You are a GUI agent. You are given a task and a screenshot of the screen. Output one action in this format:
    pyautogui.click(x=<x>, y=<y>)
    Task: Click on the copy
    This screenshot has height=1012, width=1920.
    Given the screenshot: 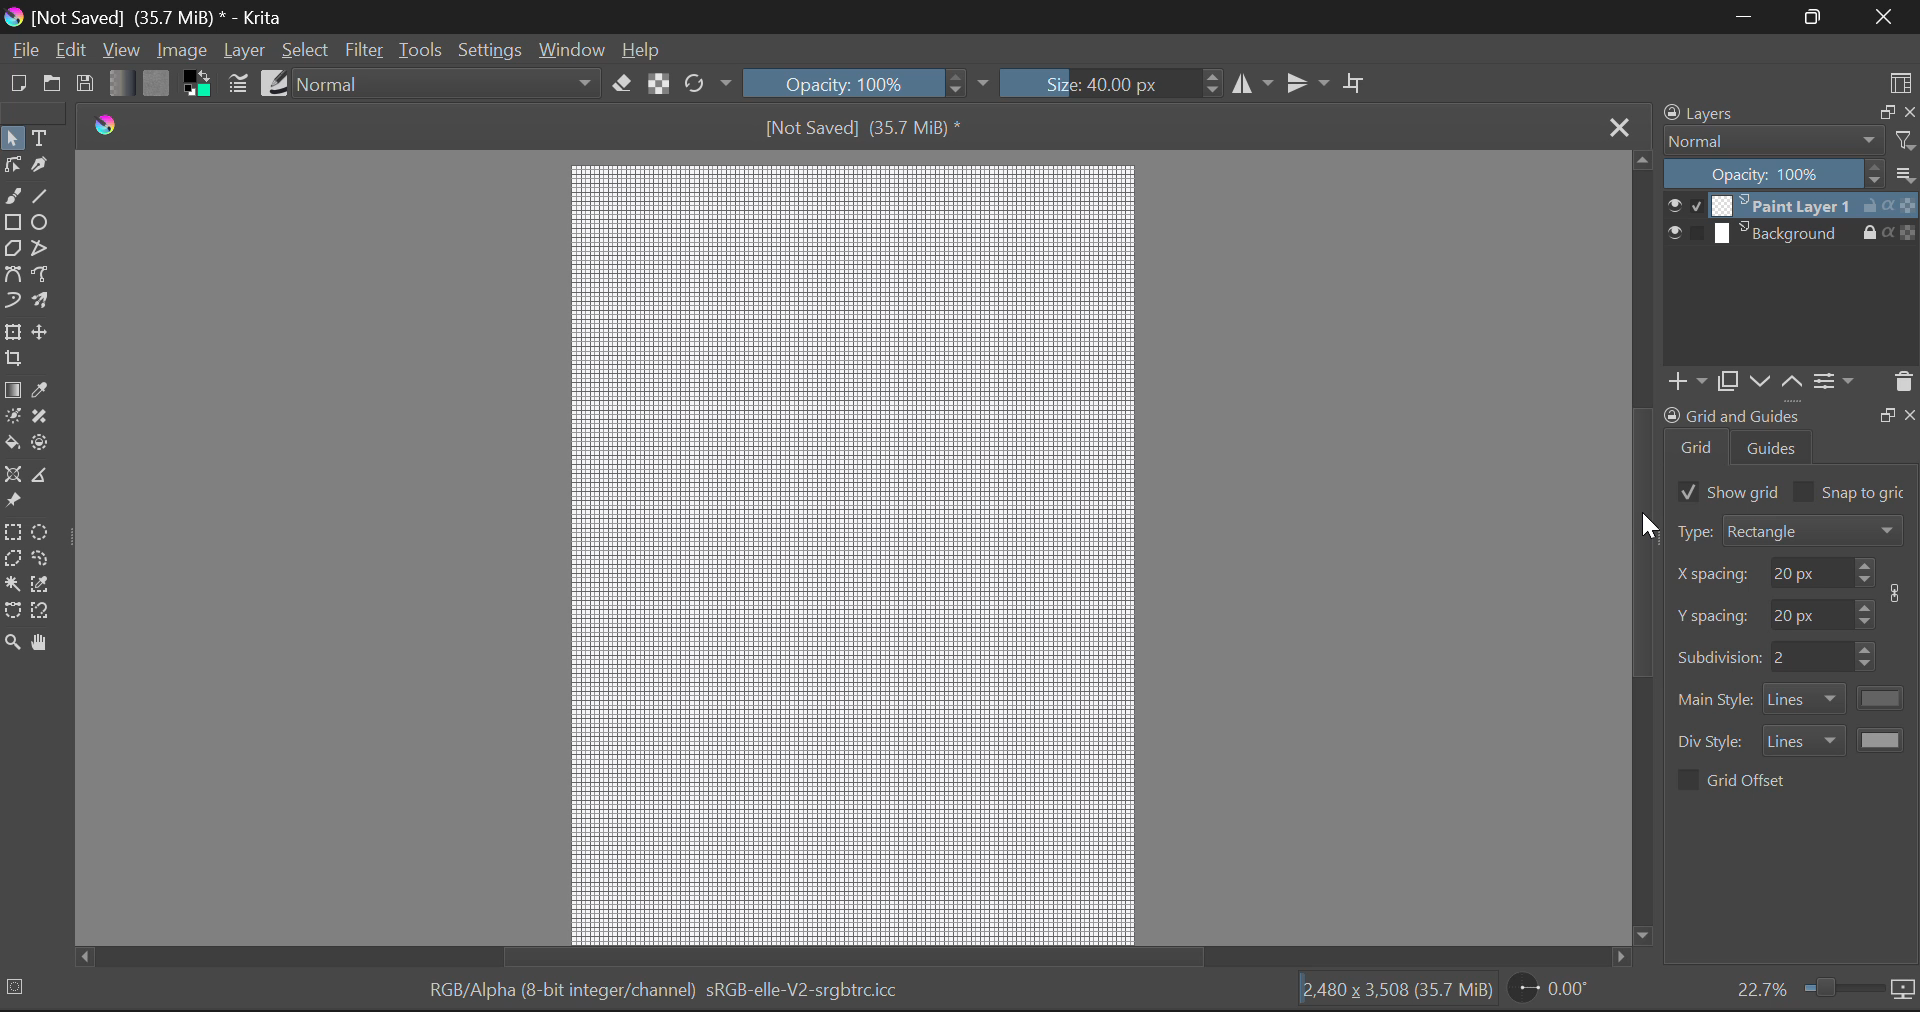 What is the action you would take?
    pyautogui.click(x=1883, y=111)
    